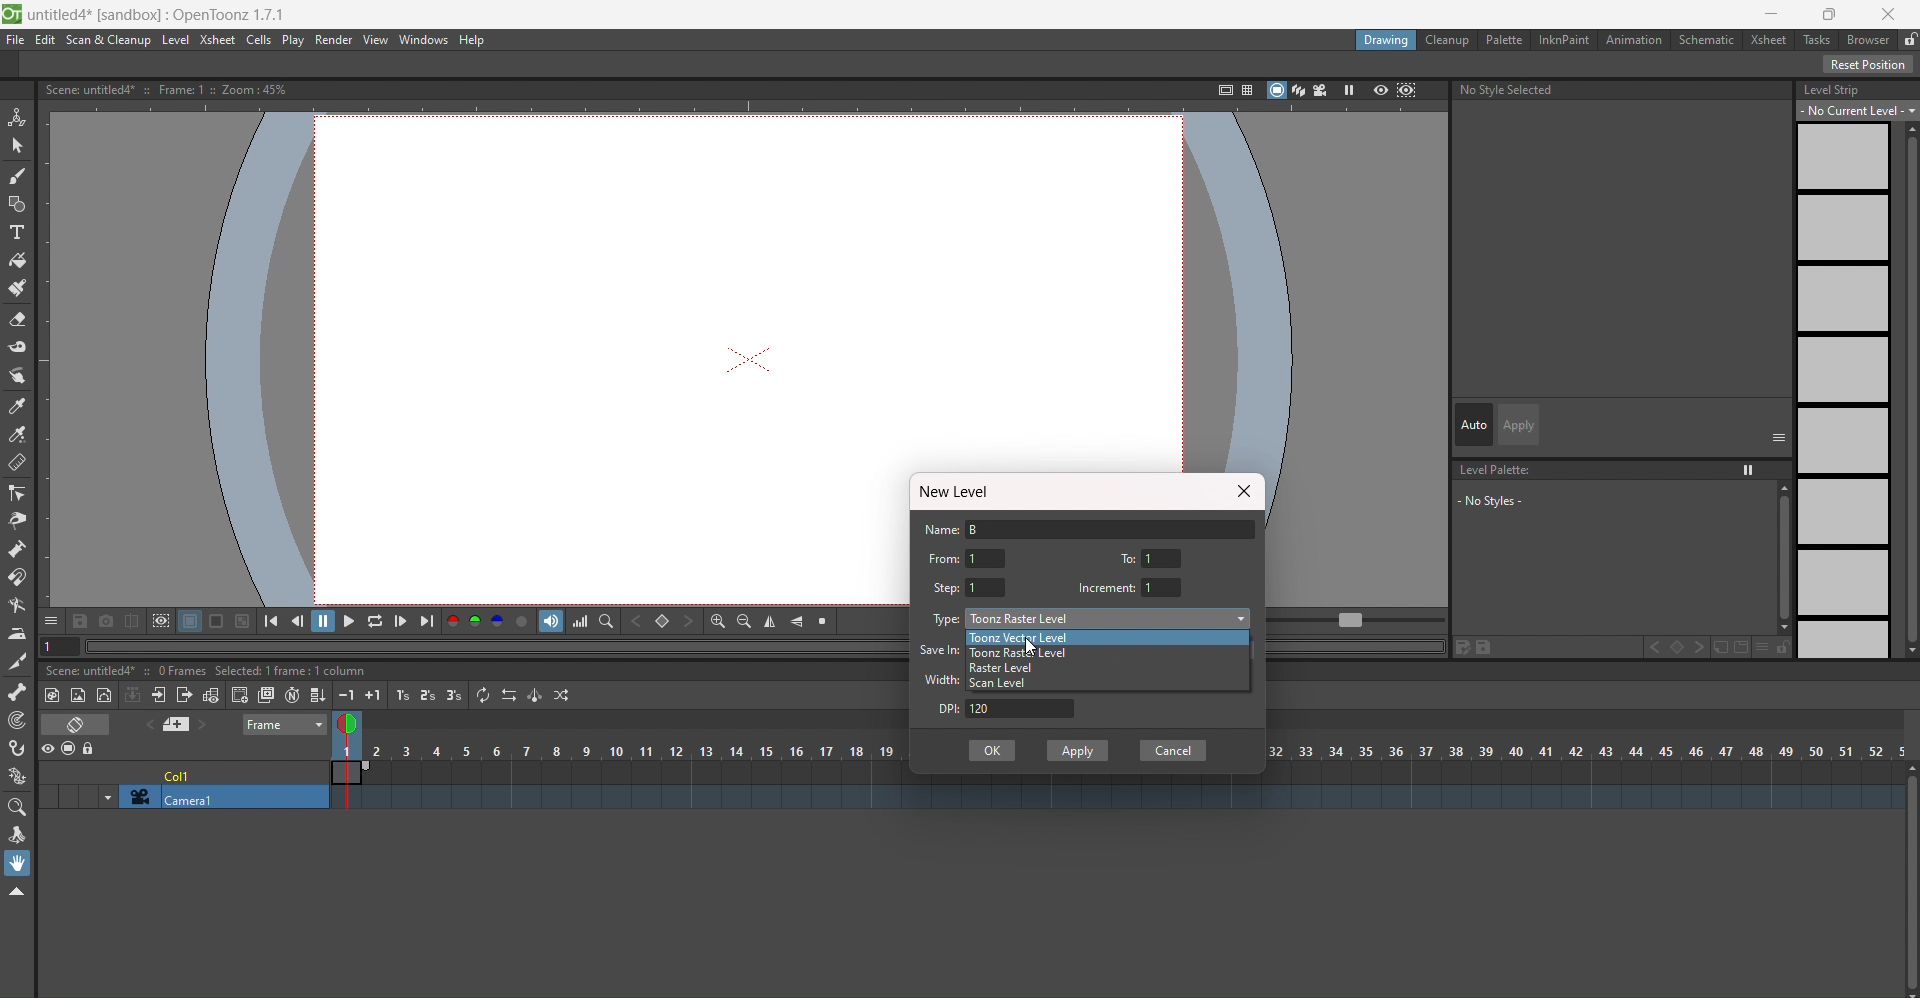 This screenshot has width=1920, height=998. I want to click on tool, so click(218, 621).